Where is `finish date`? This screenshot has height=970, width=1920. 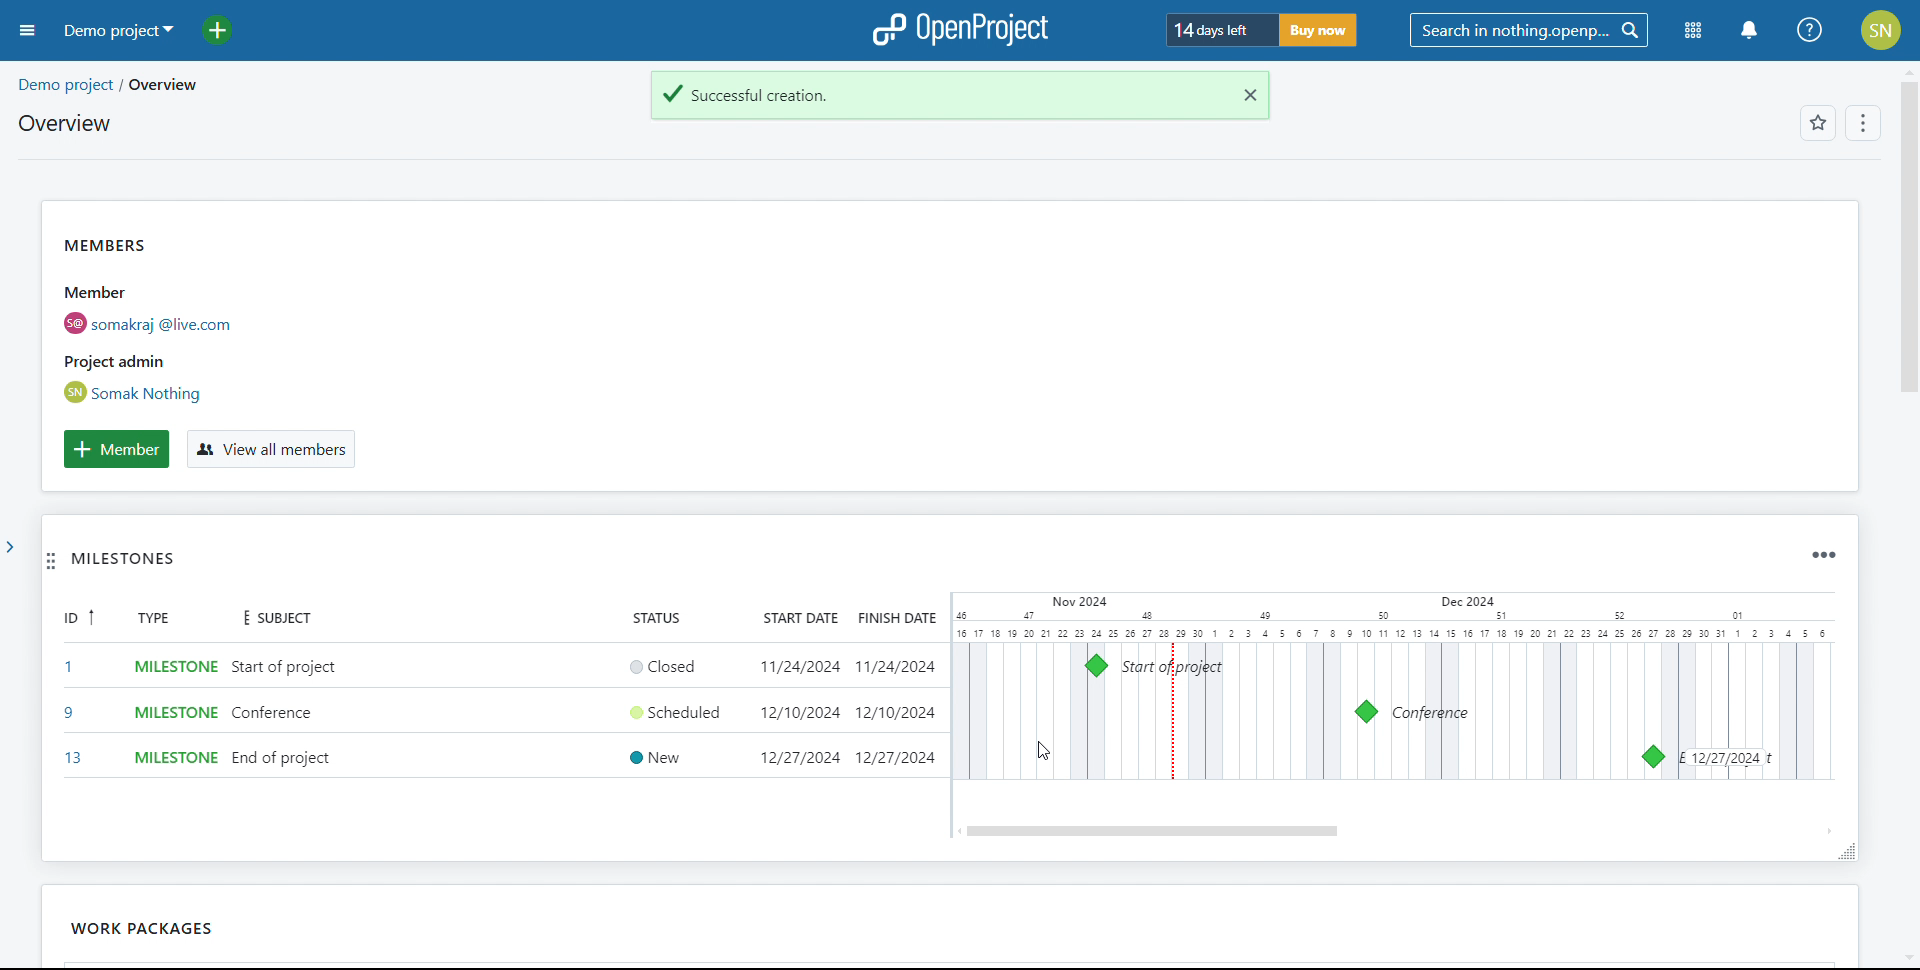
finish date is located at coordinates (892, 617).